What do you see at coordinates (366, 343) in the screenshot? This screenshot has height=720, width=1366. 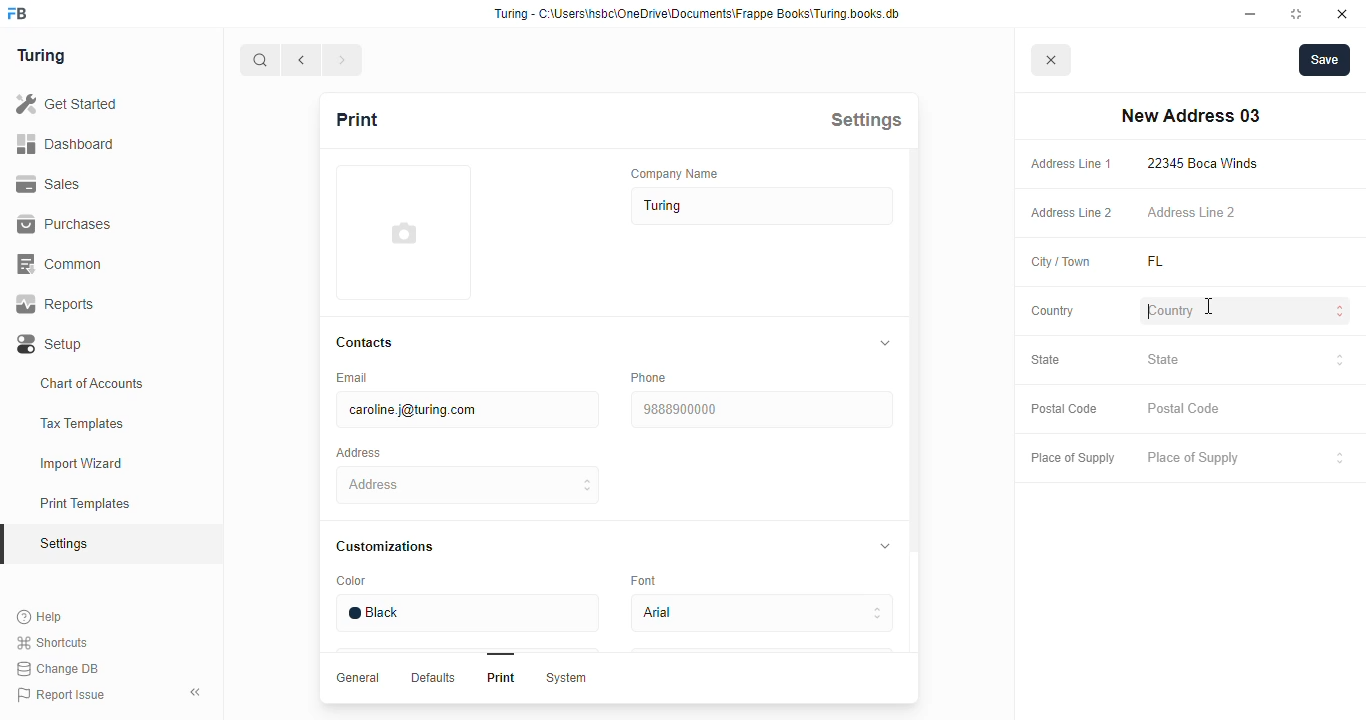 I see `contacts` at bounding box center [366, 343].